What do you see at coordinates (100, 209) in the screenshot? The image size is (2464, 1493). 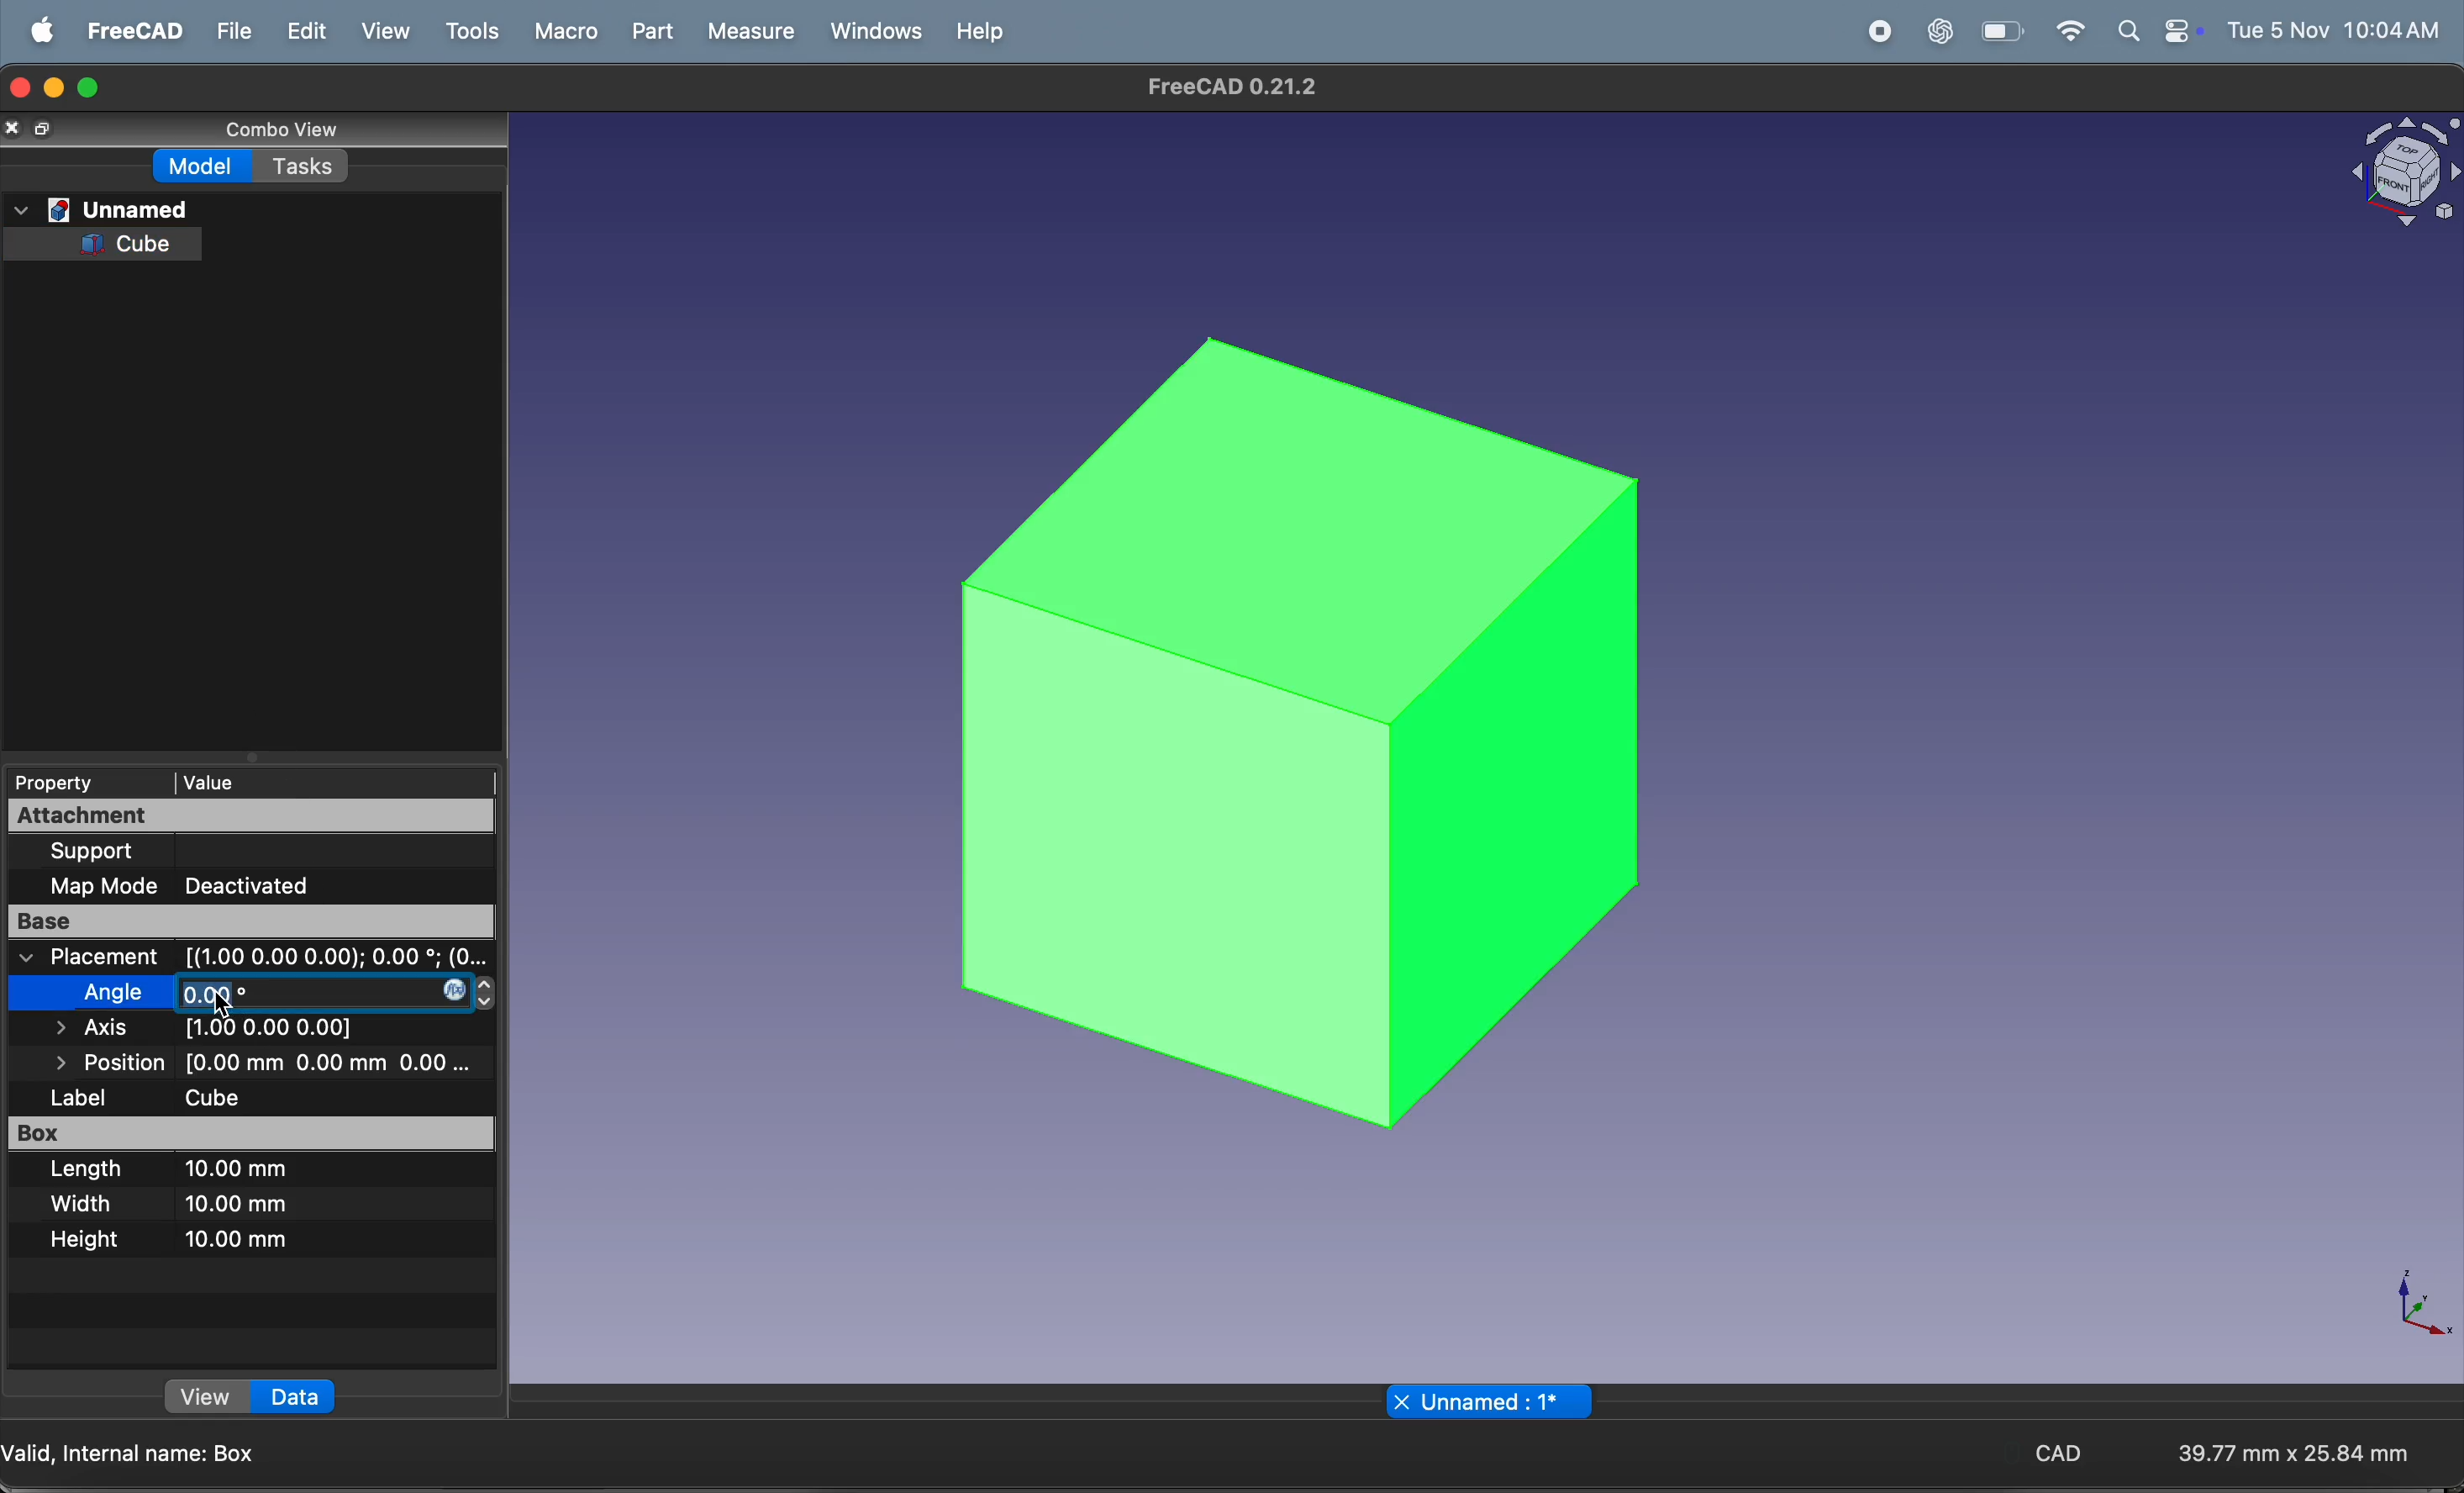 I see `Unnamed` at bounding box center [100, 209].